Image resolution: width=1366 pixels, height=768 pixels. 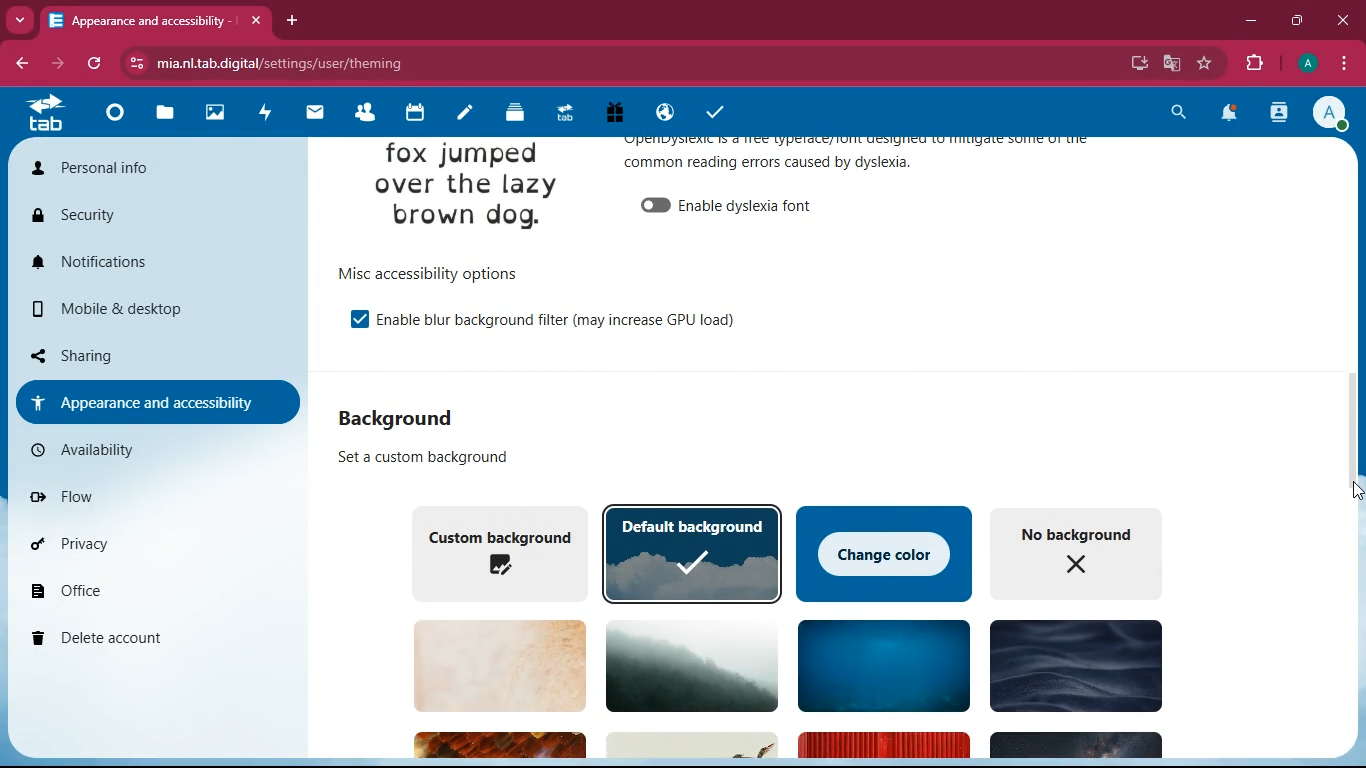 I want to click on tab, so click(x=157, y=20).